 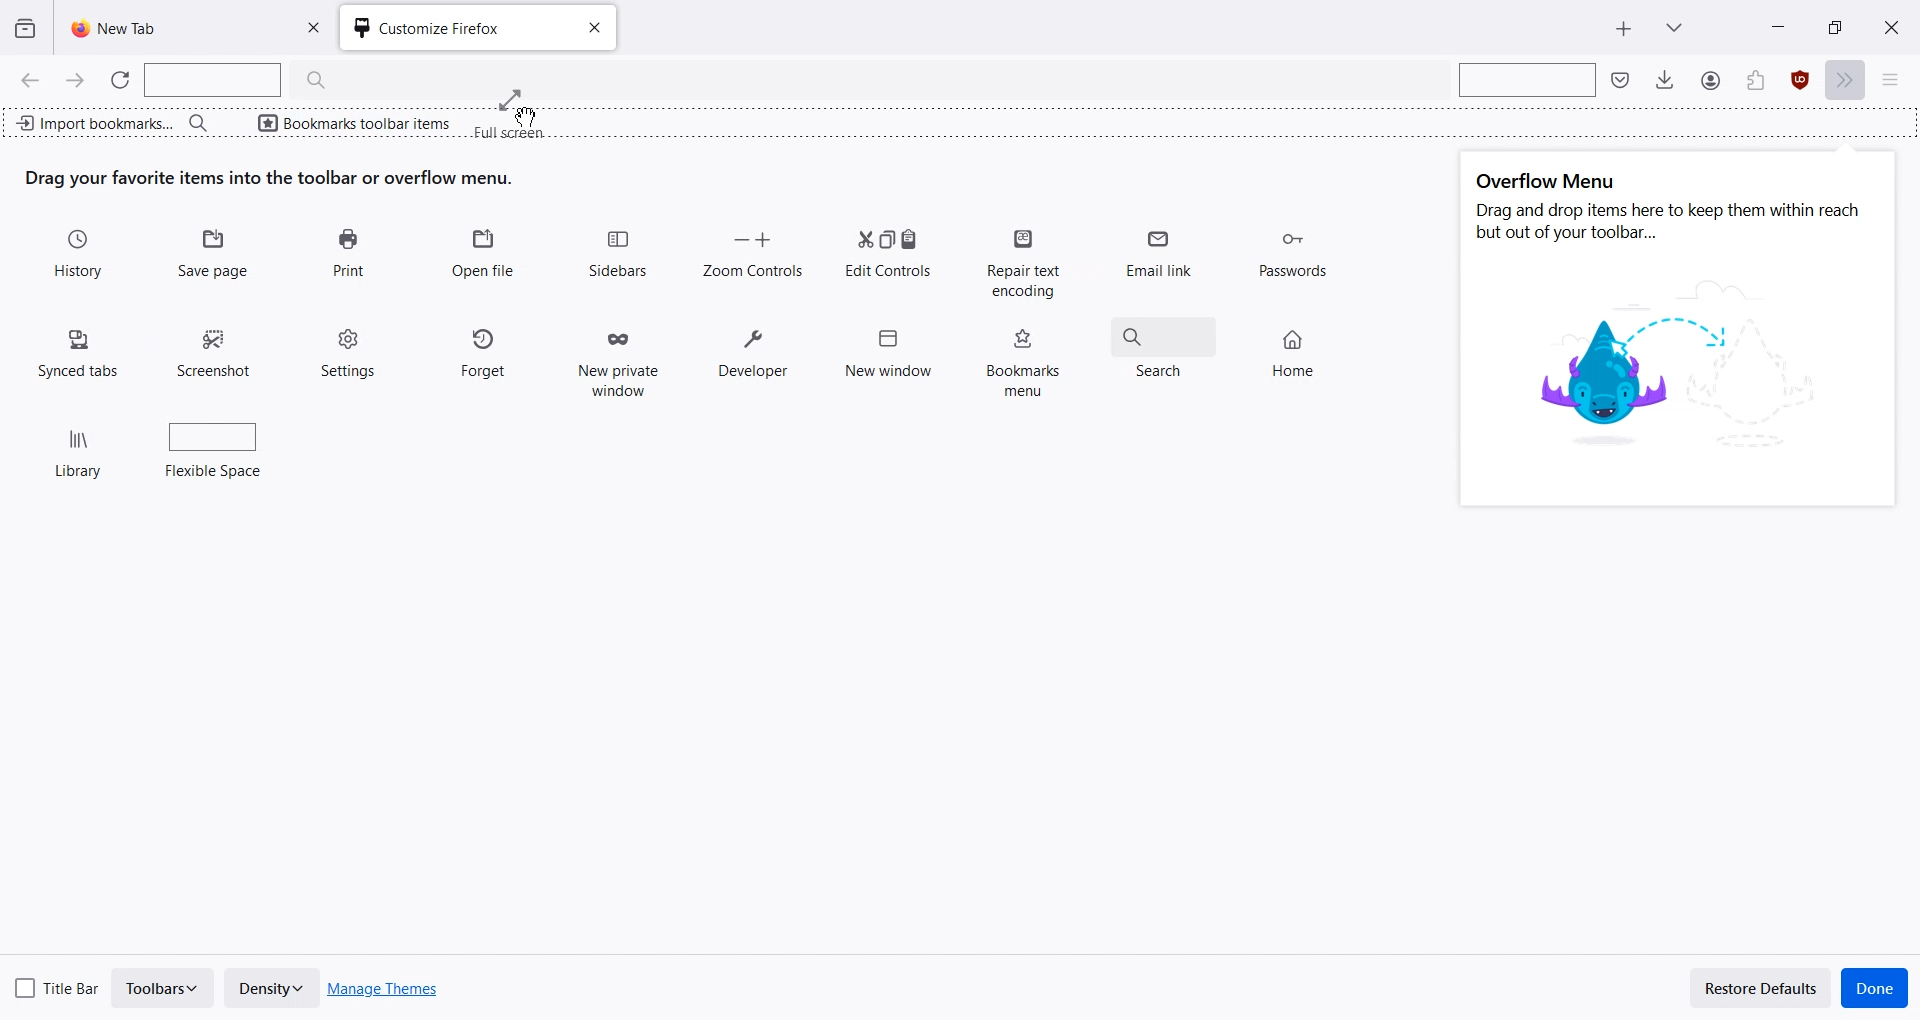 I want to click on New Tab, so click(x=170, y=28).